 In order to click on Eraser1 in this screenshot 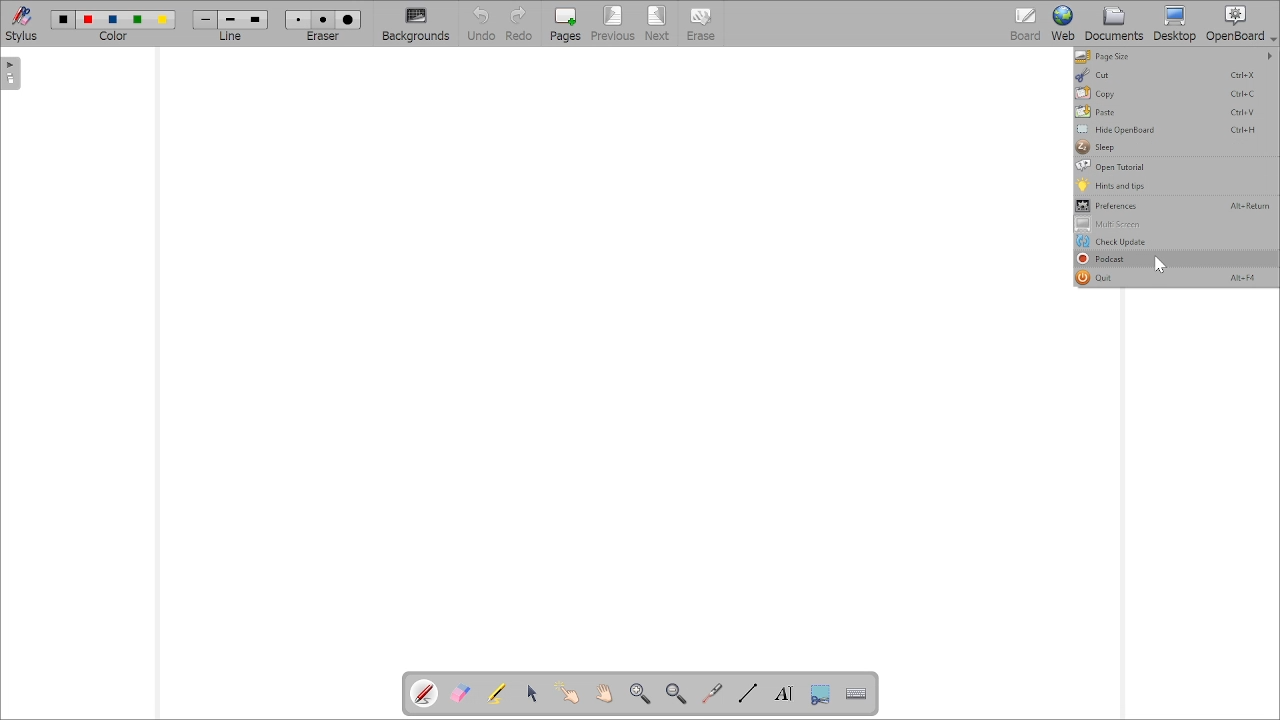, I will do `click(299, 19)`.